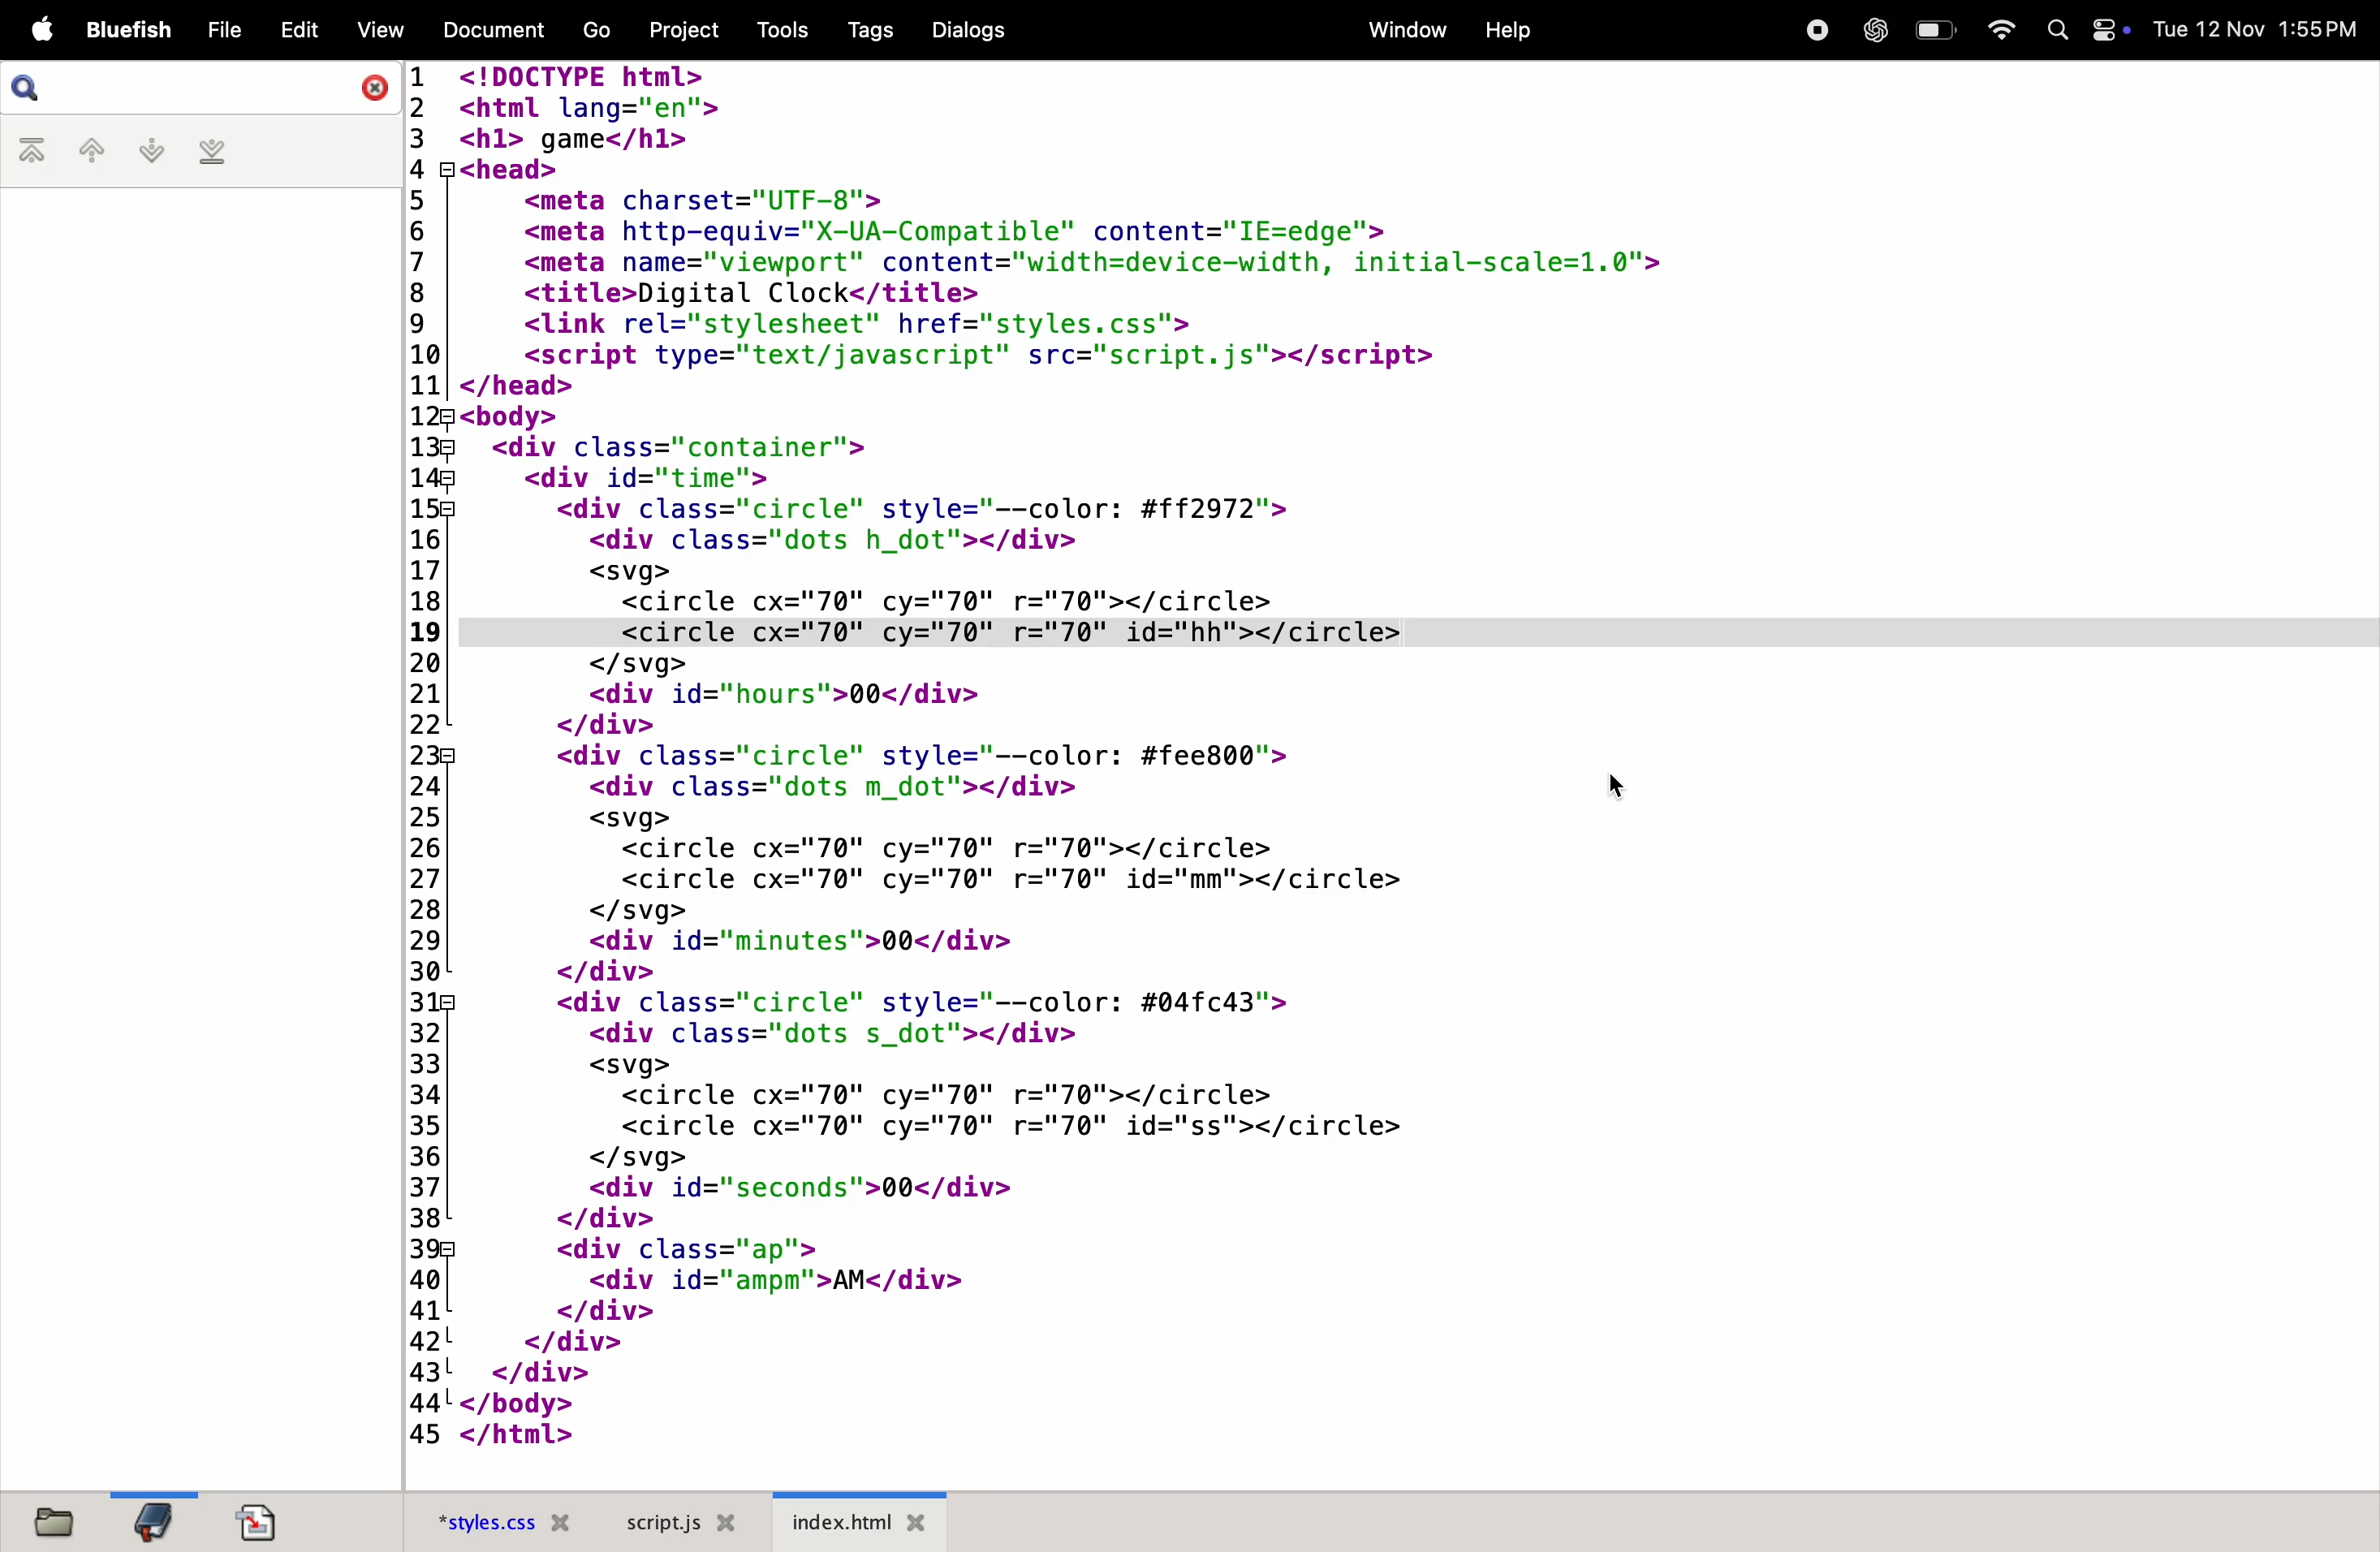 This screenshot has height=1552, width=2380. I want to click on dialogs, so click(967, 32).